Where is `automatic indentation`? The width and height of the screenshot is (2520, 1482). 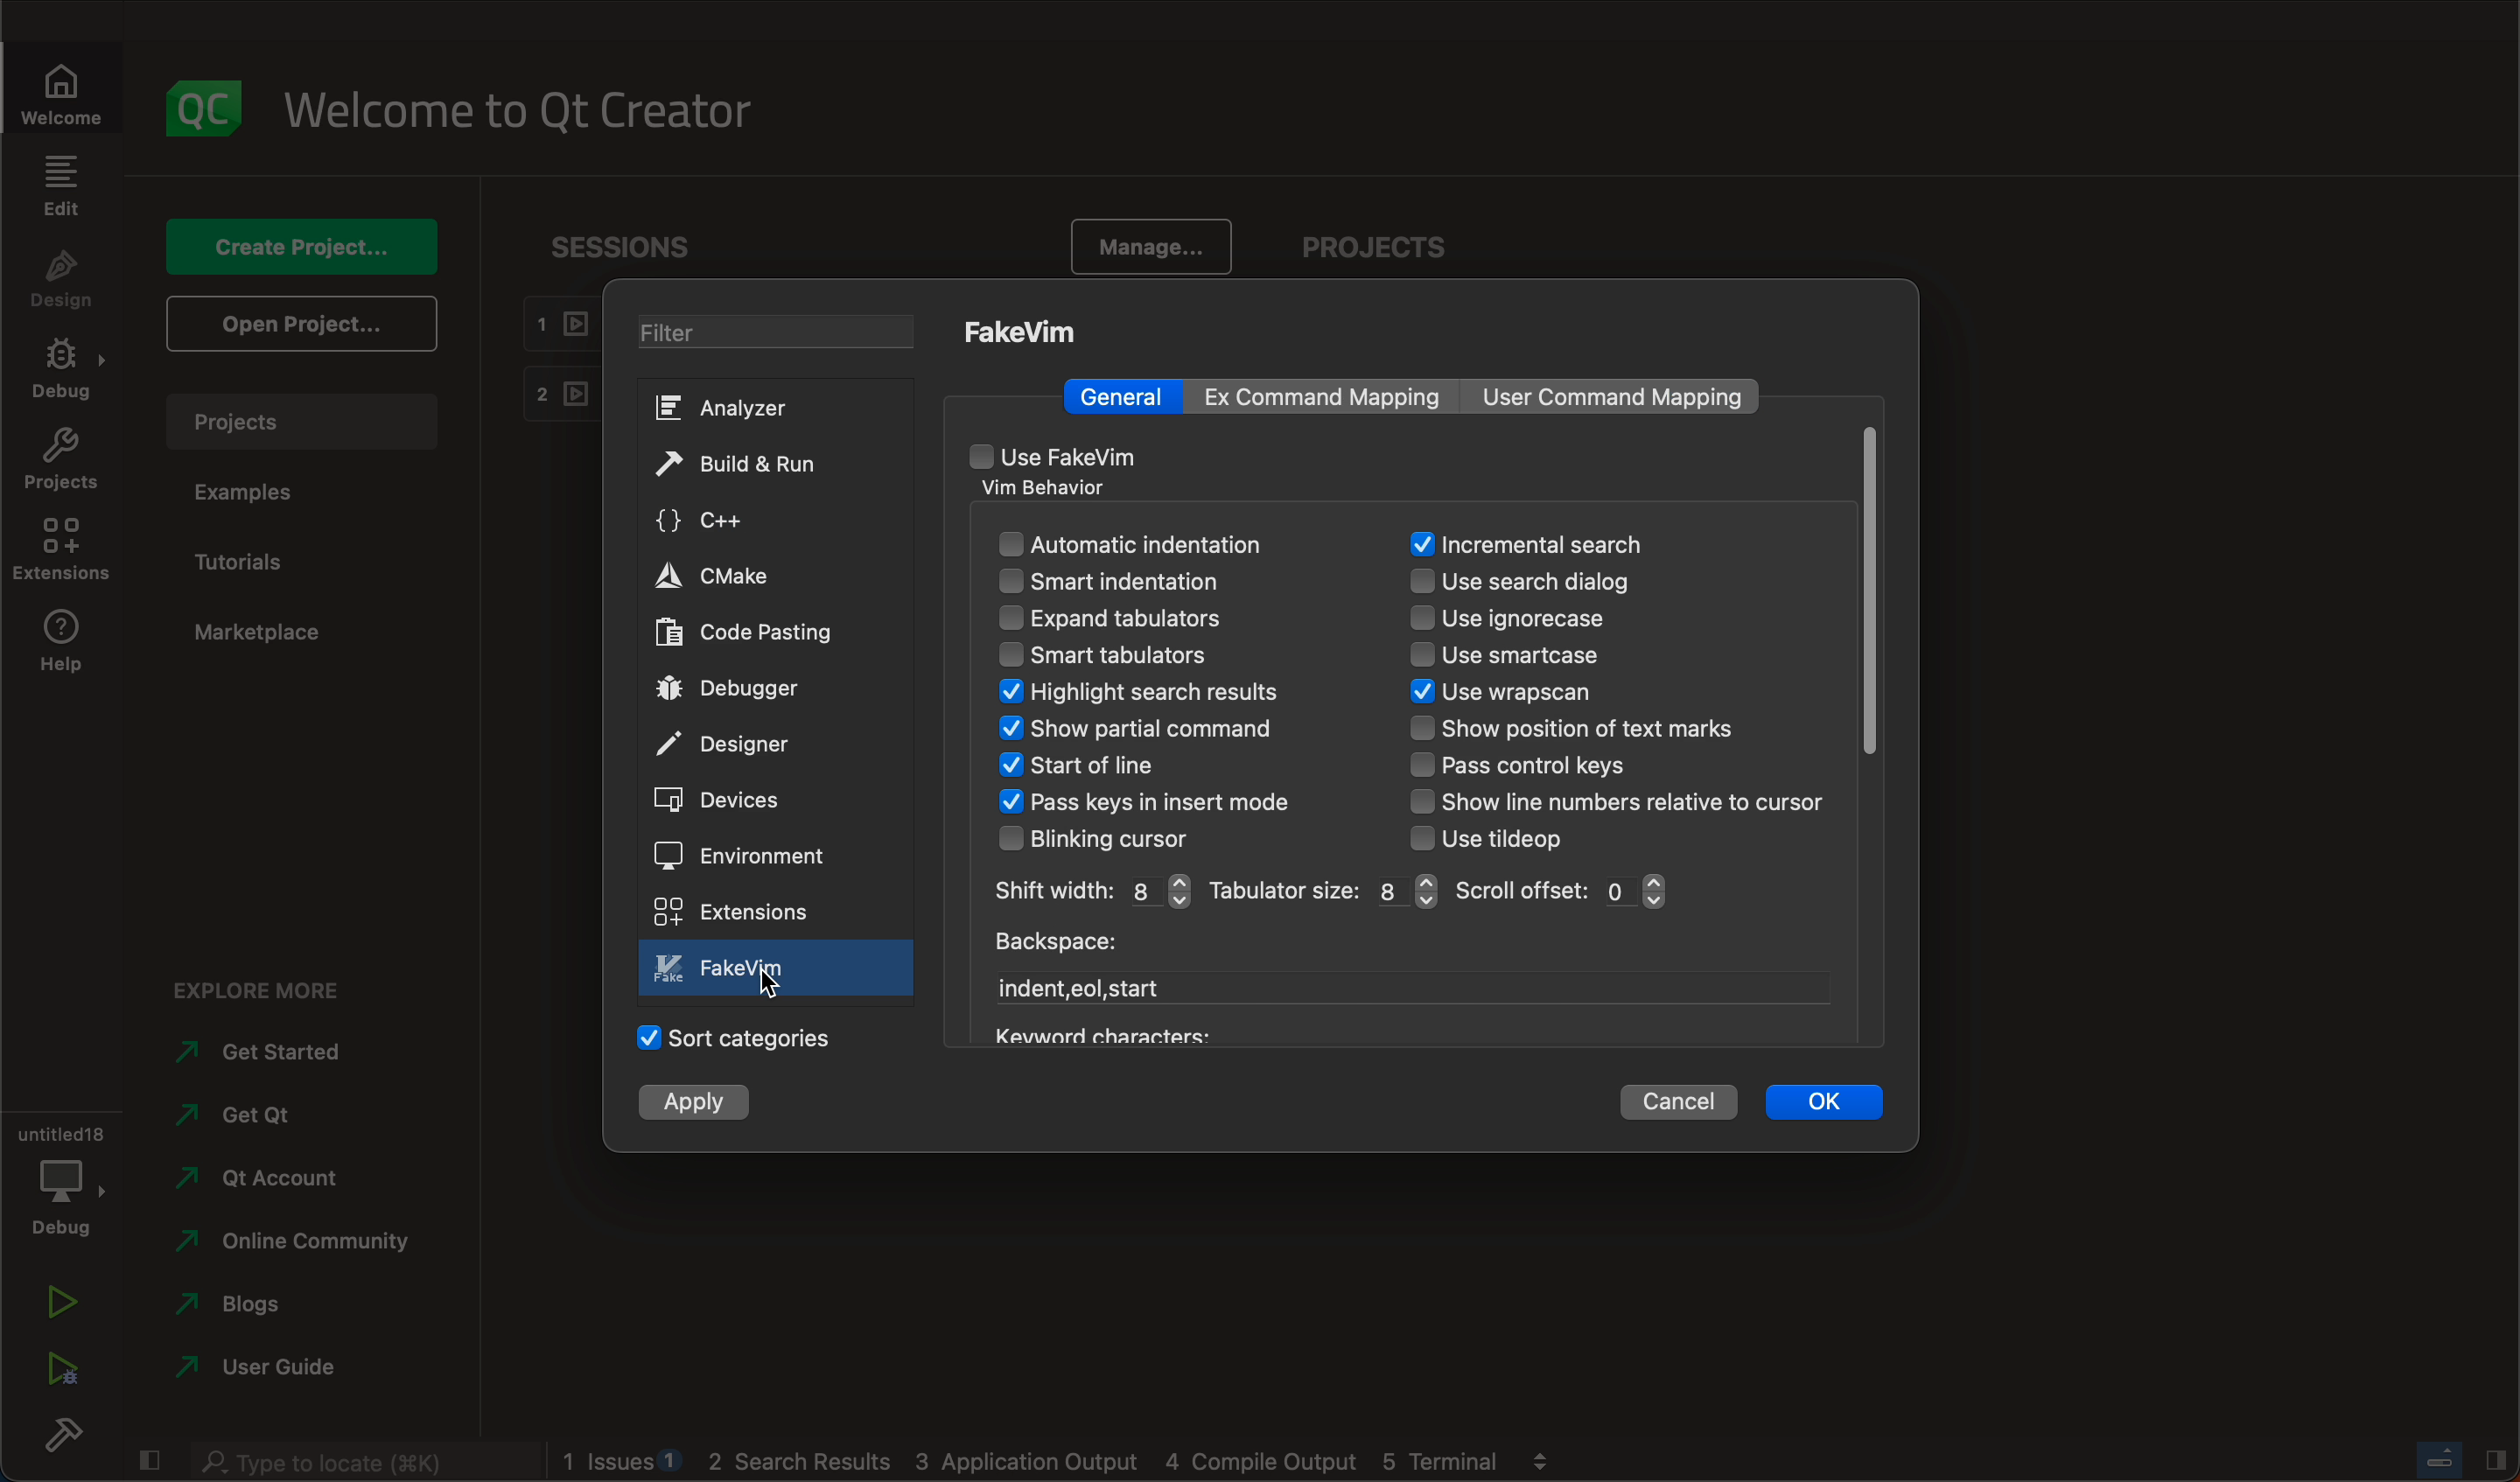
automatic indentation is located at coordinates (1164, 545).